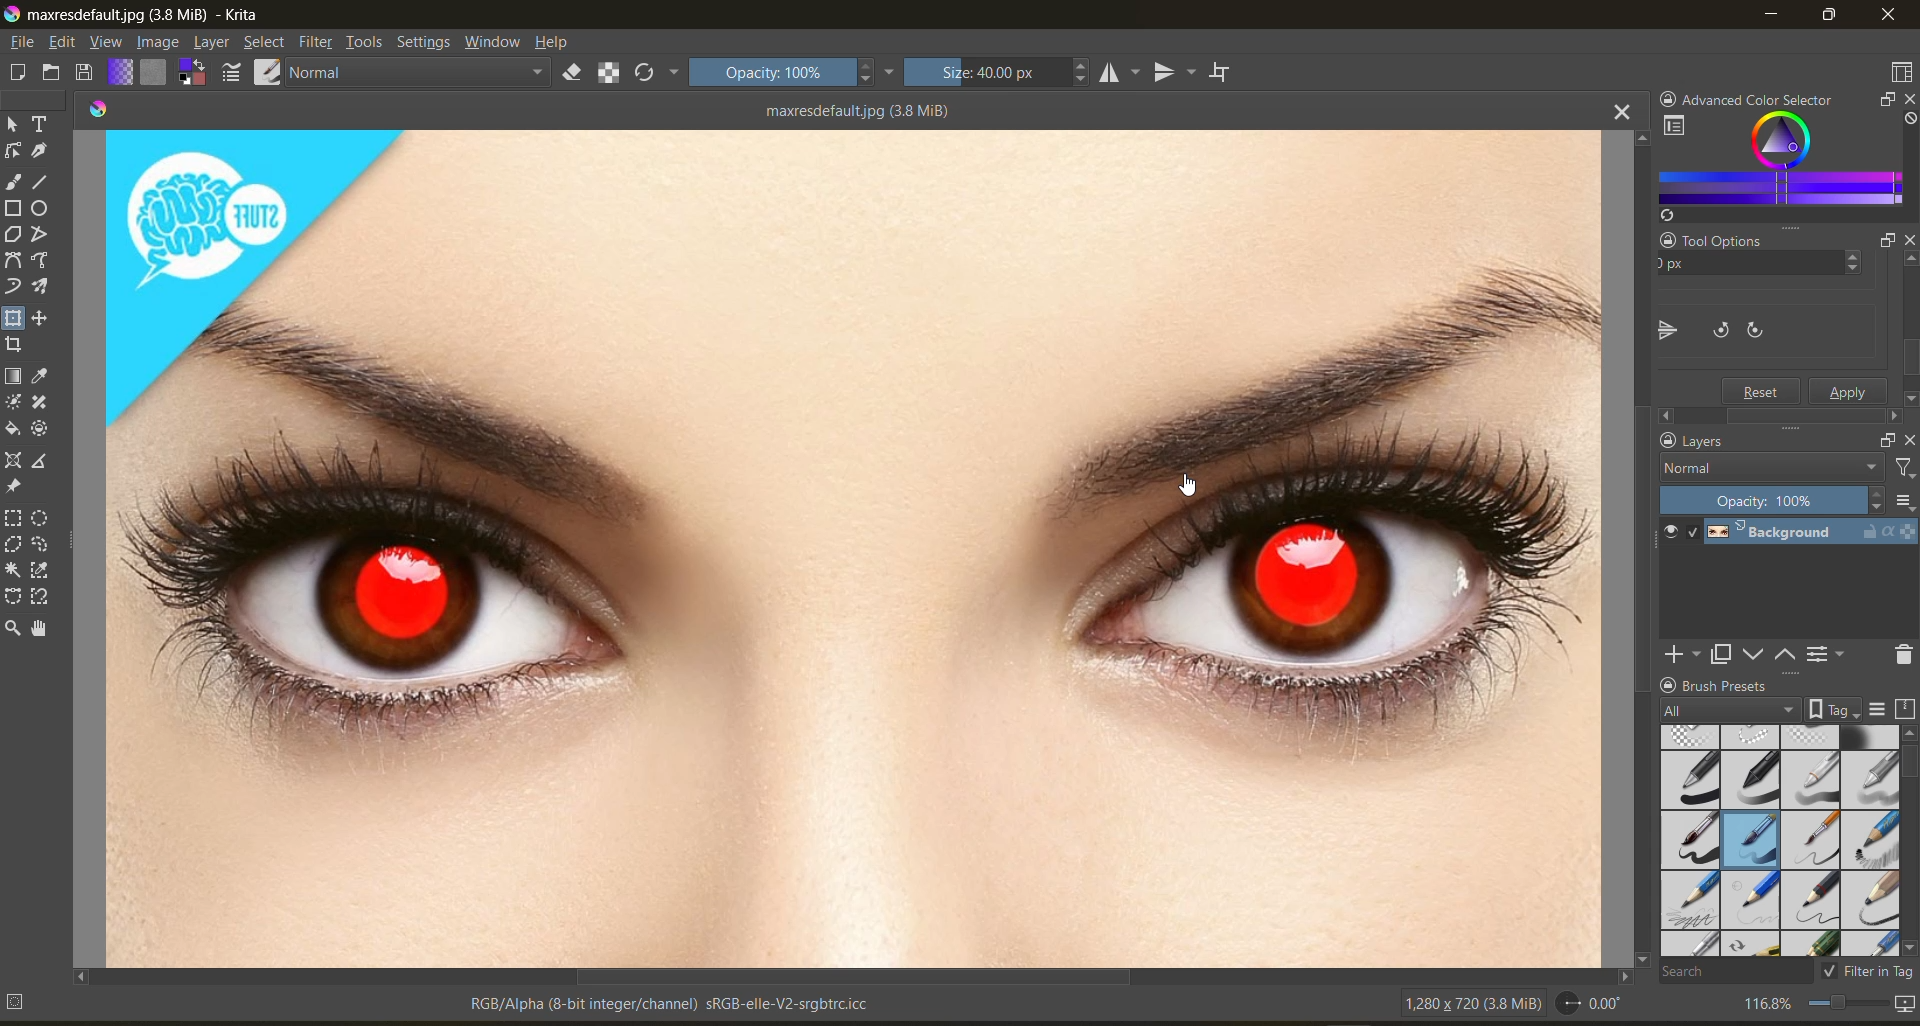 The image size is (1920, 1026). Describe the element at coordinates (1721, 653) in the screenshot. I see `duplicate layer or mask` at that location.